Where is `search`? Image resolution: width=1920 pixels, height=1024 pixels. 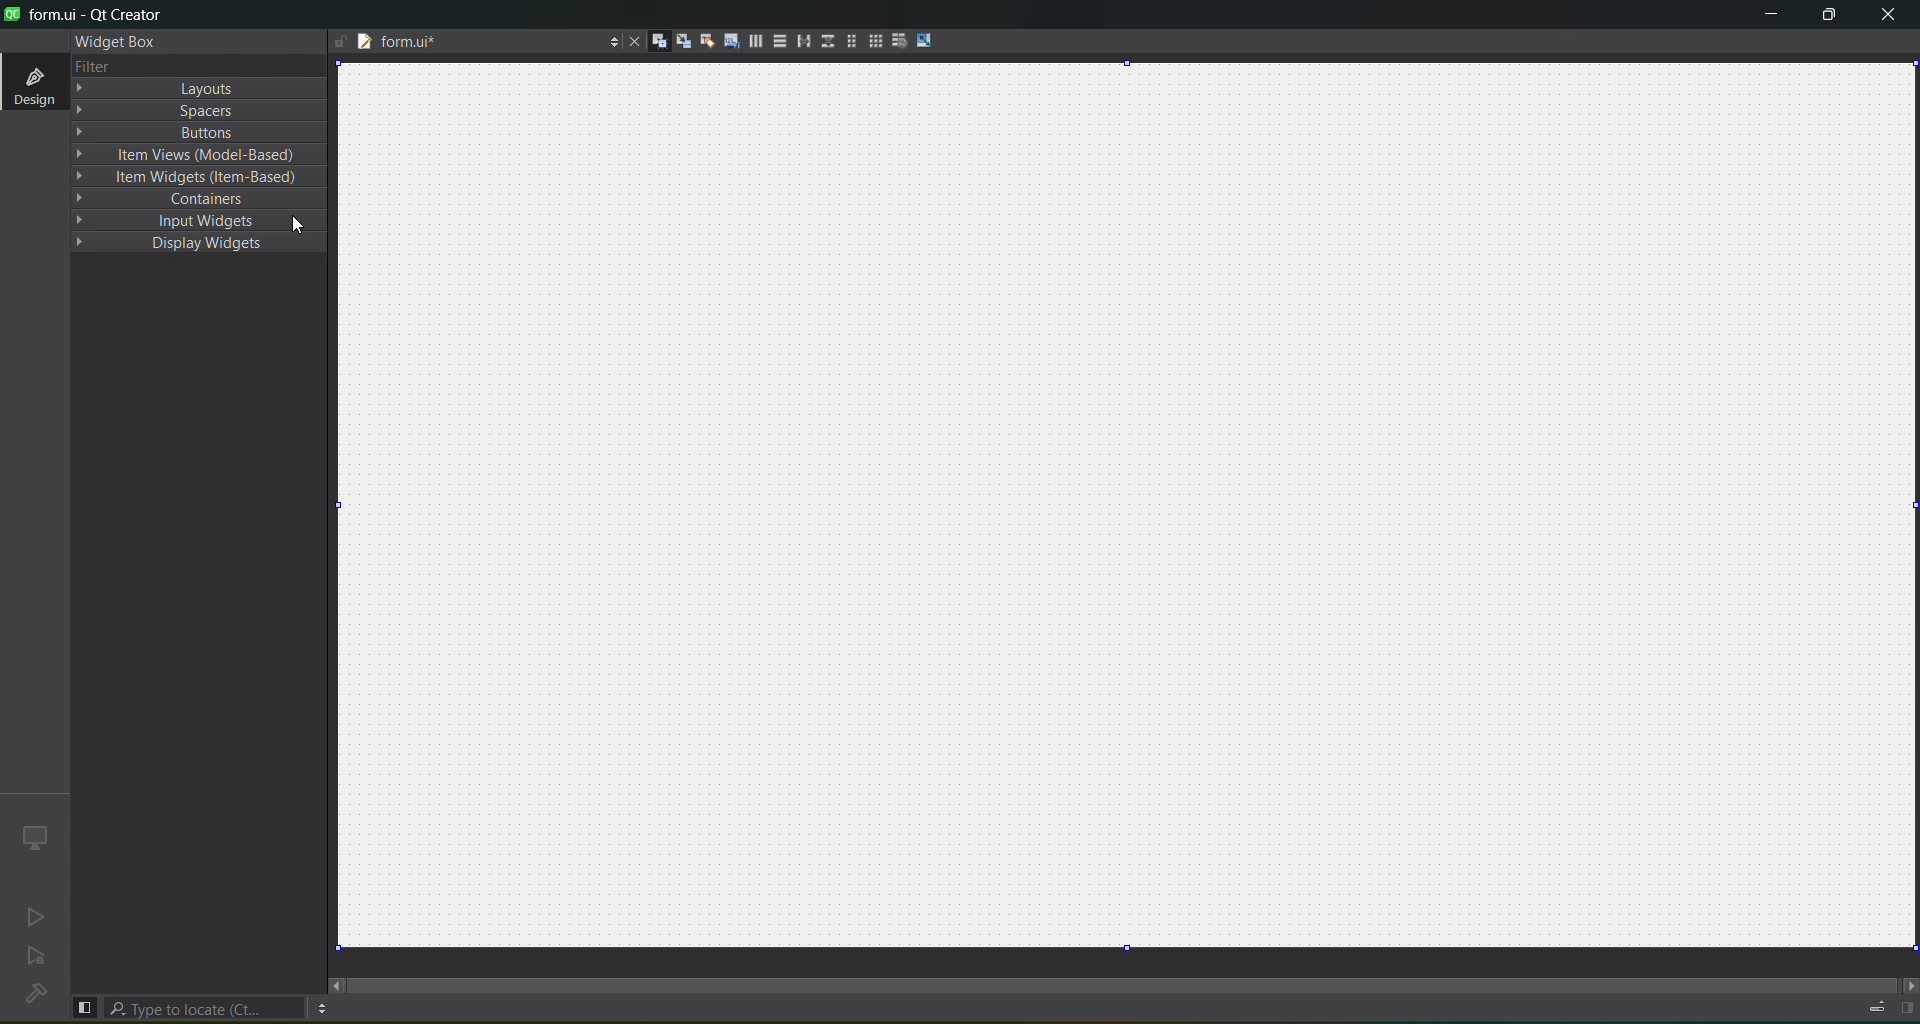 search is located at coordinates (205, 1009).